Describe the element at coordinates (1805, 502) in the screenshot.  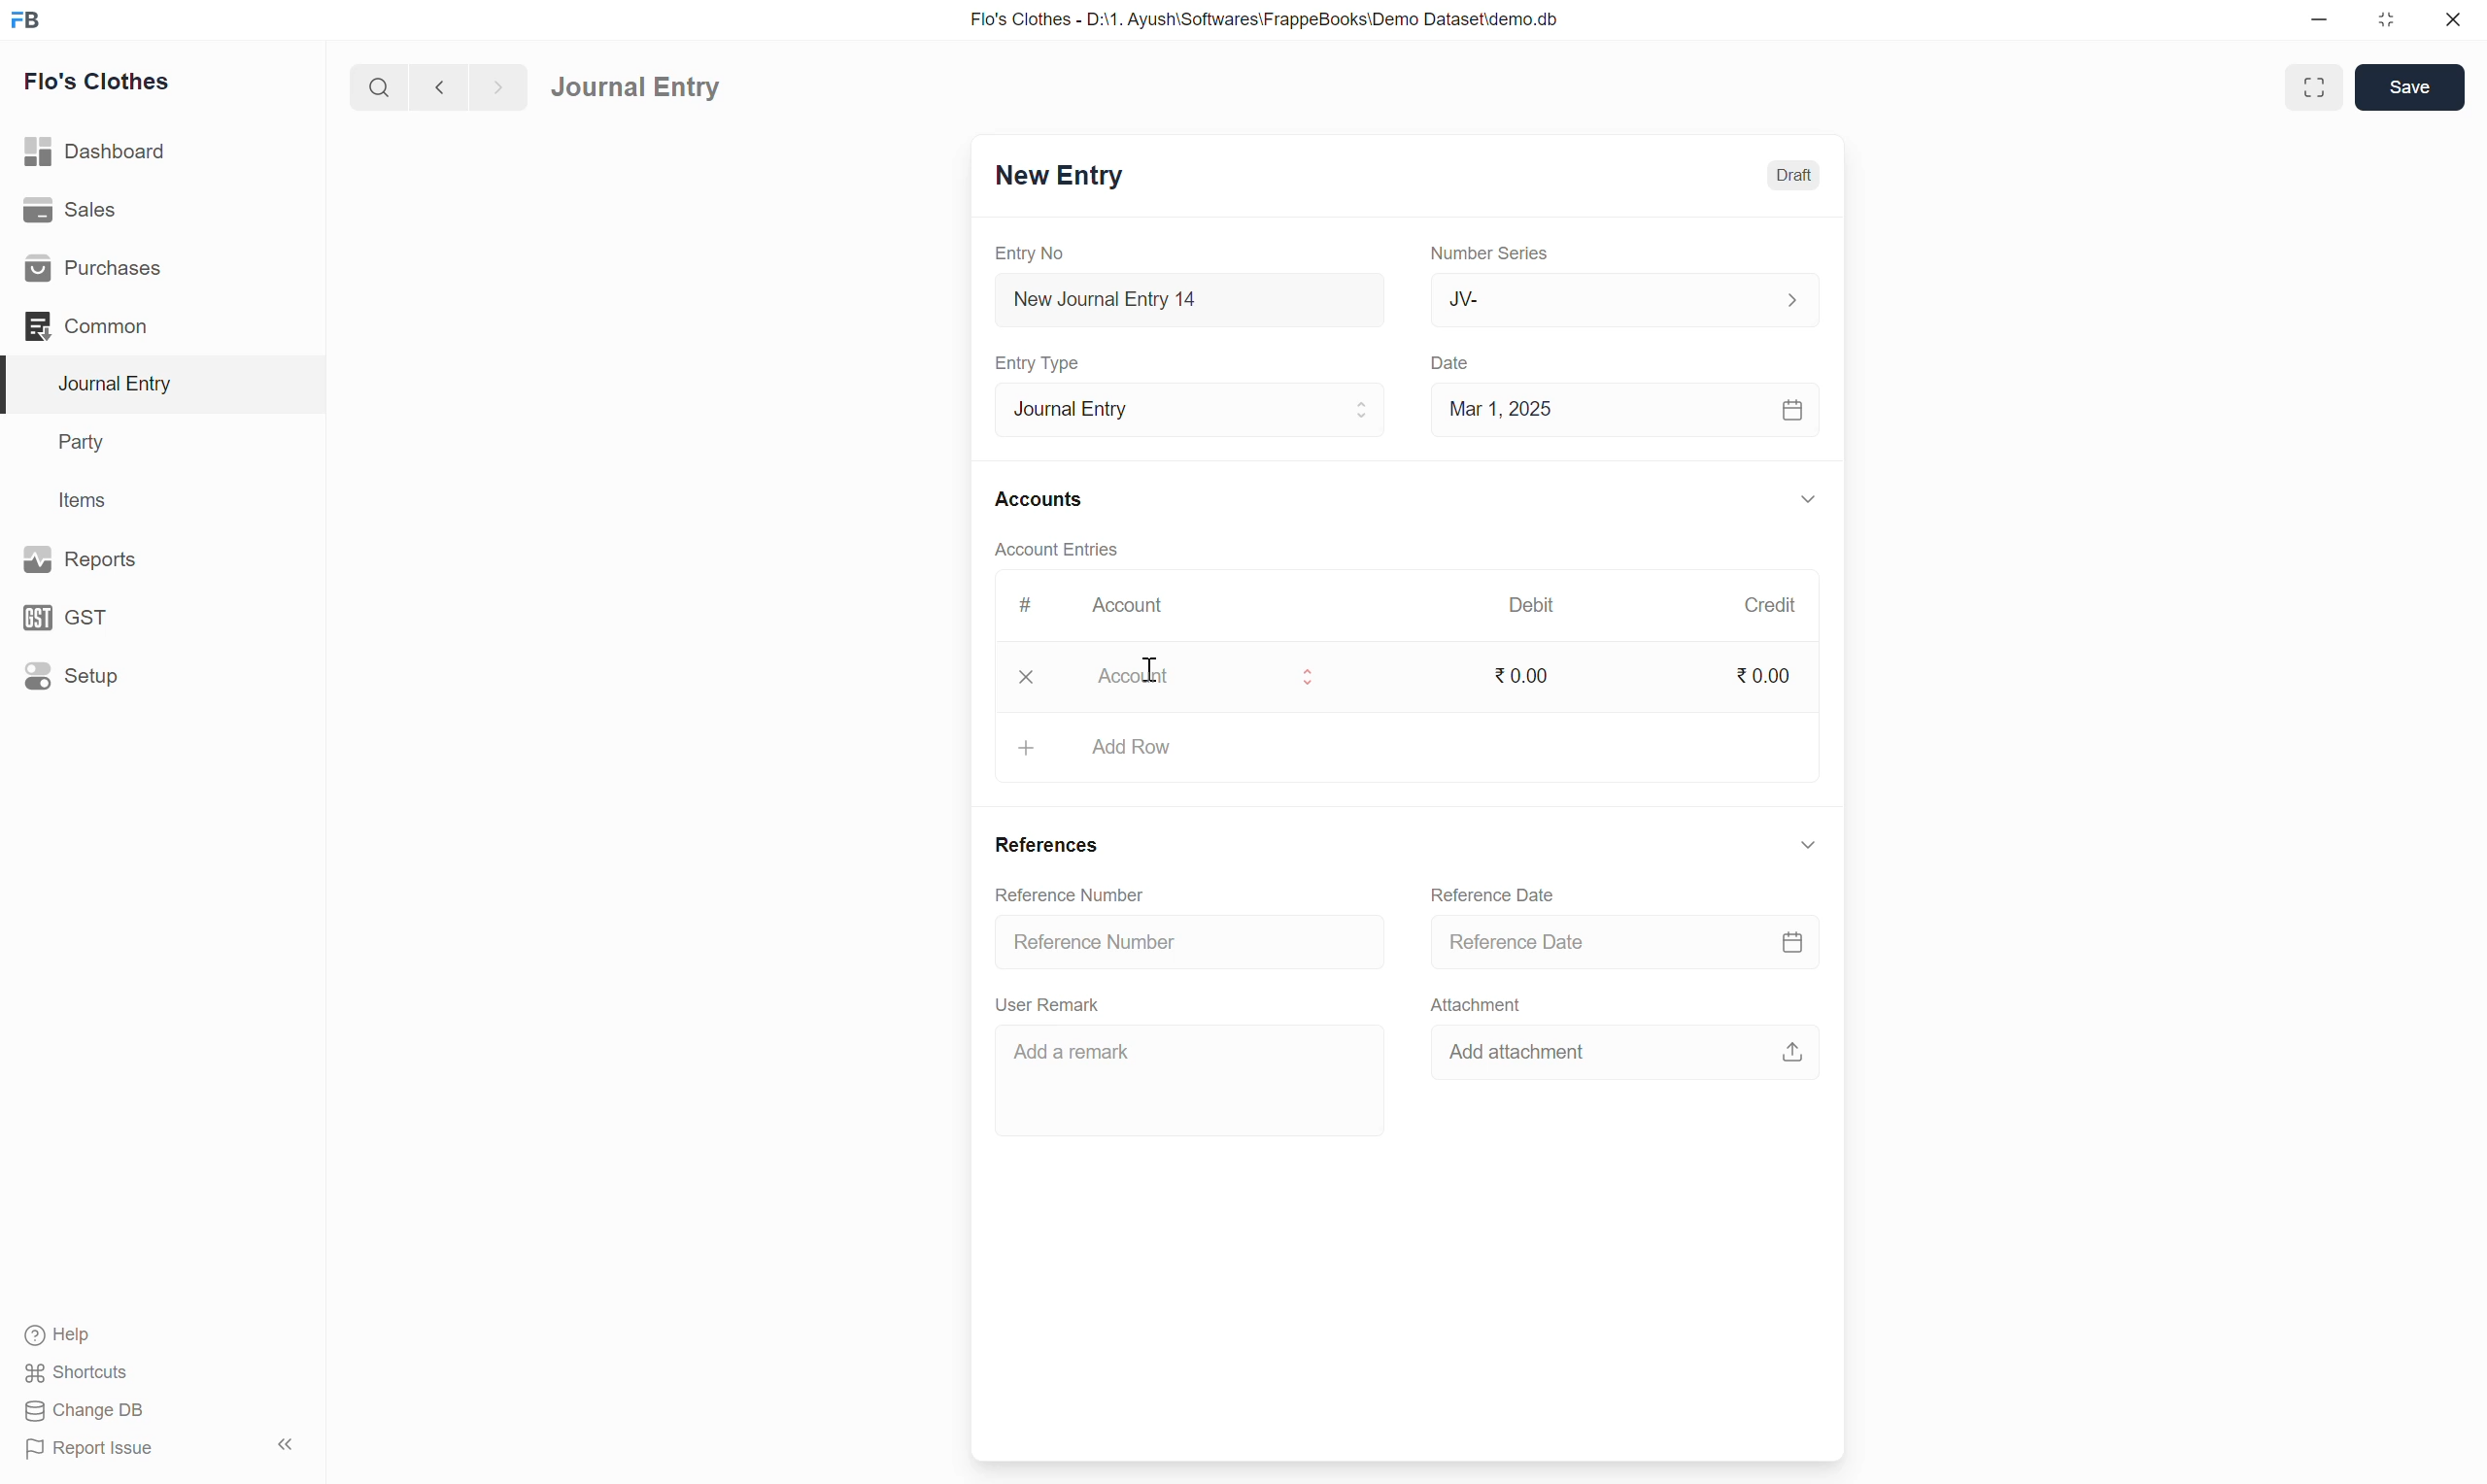
I see `down` at that location.